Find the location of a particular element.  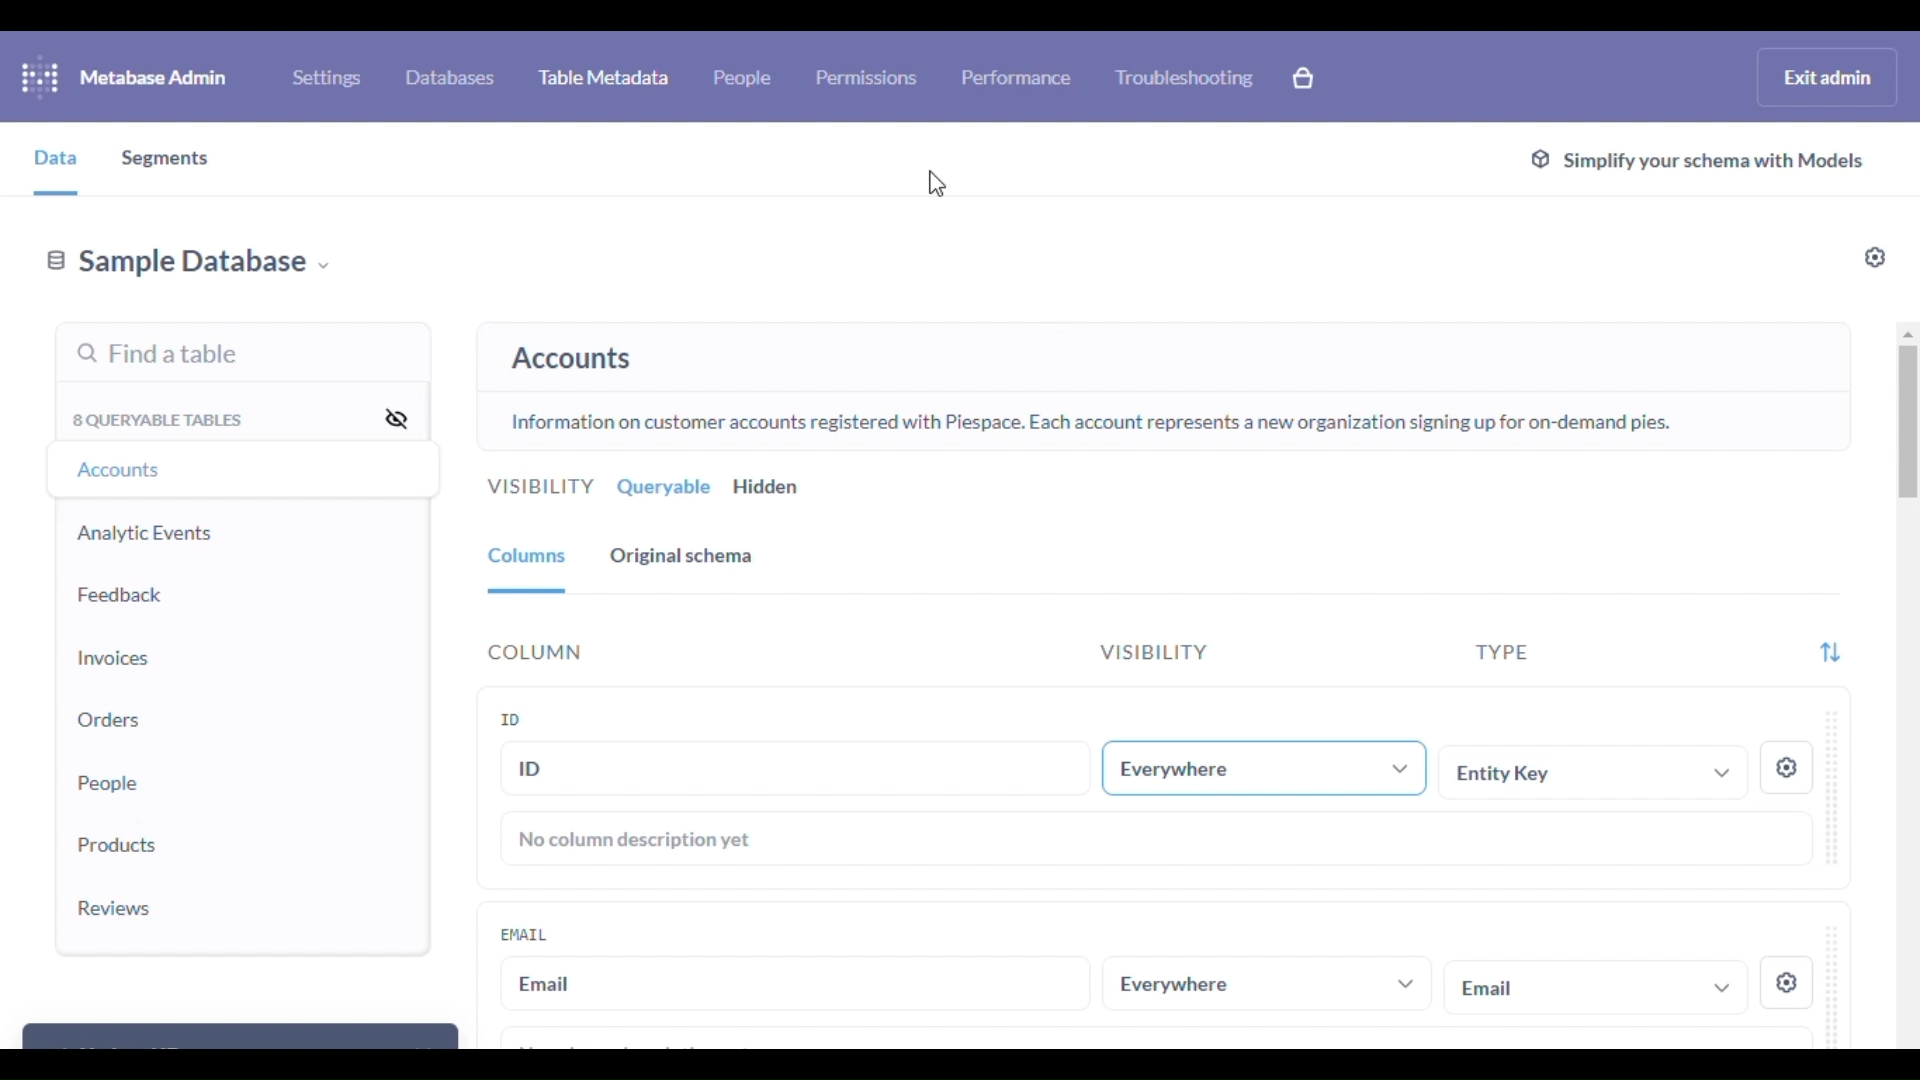

data is located at coordinates (55, 158).